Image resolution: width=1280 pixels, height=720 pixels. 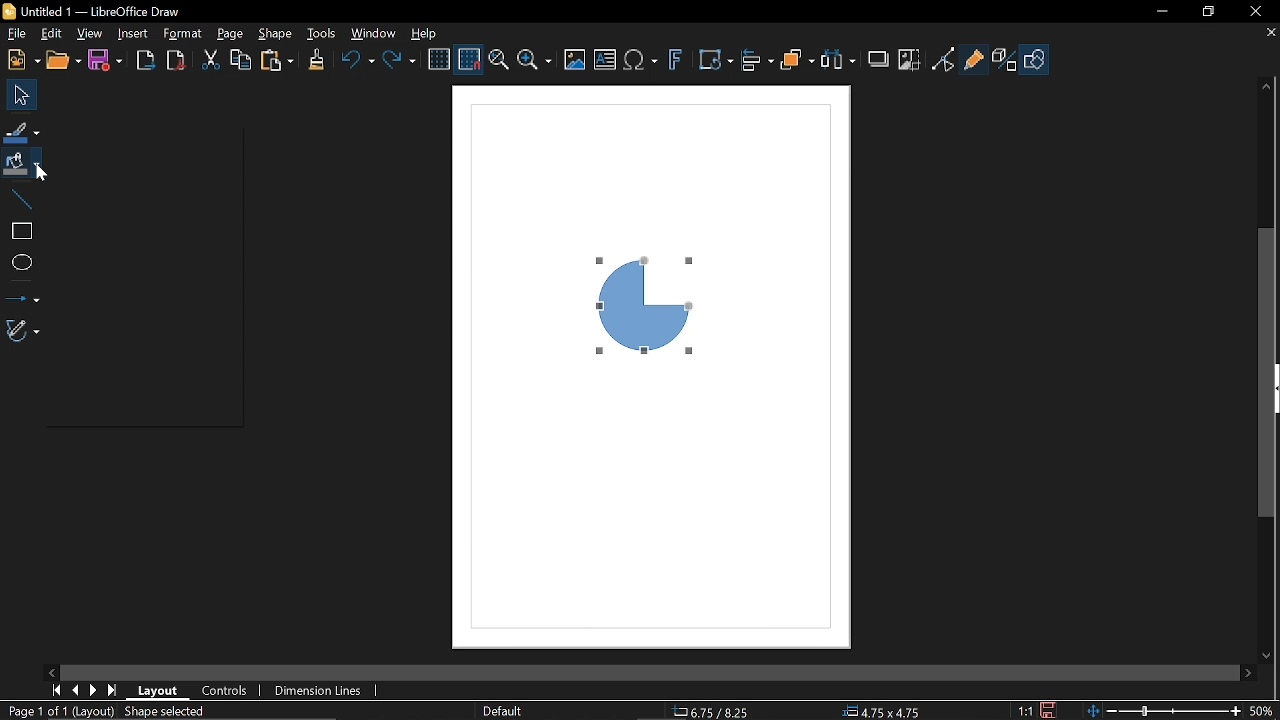 I want to click on Fill line, so click(x=22, y=130).